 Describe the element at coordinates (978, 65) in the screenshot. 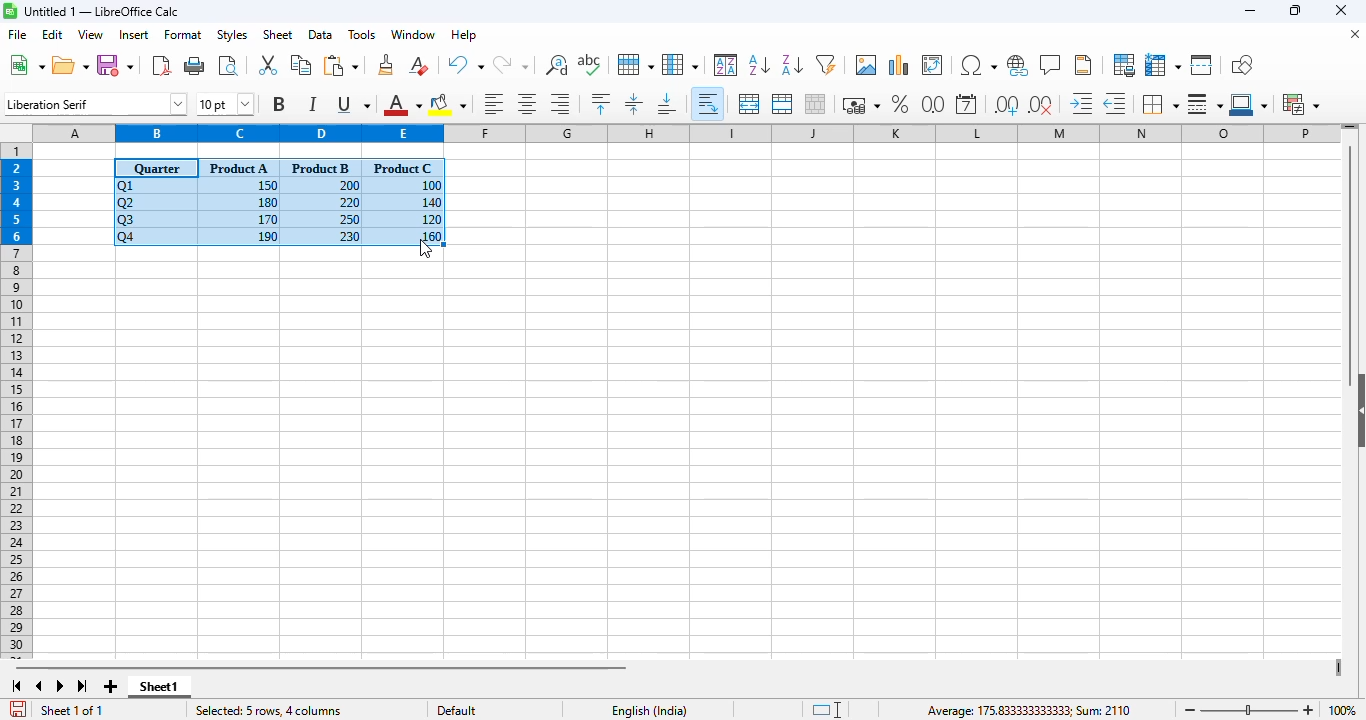

I see `insert special characters` at that location.